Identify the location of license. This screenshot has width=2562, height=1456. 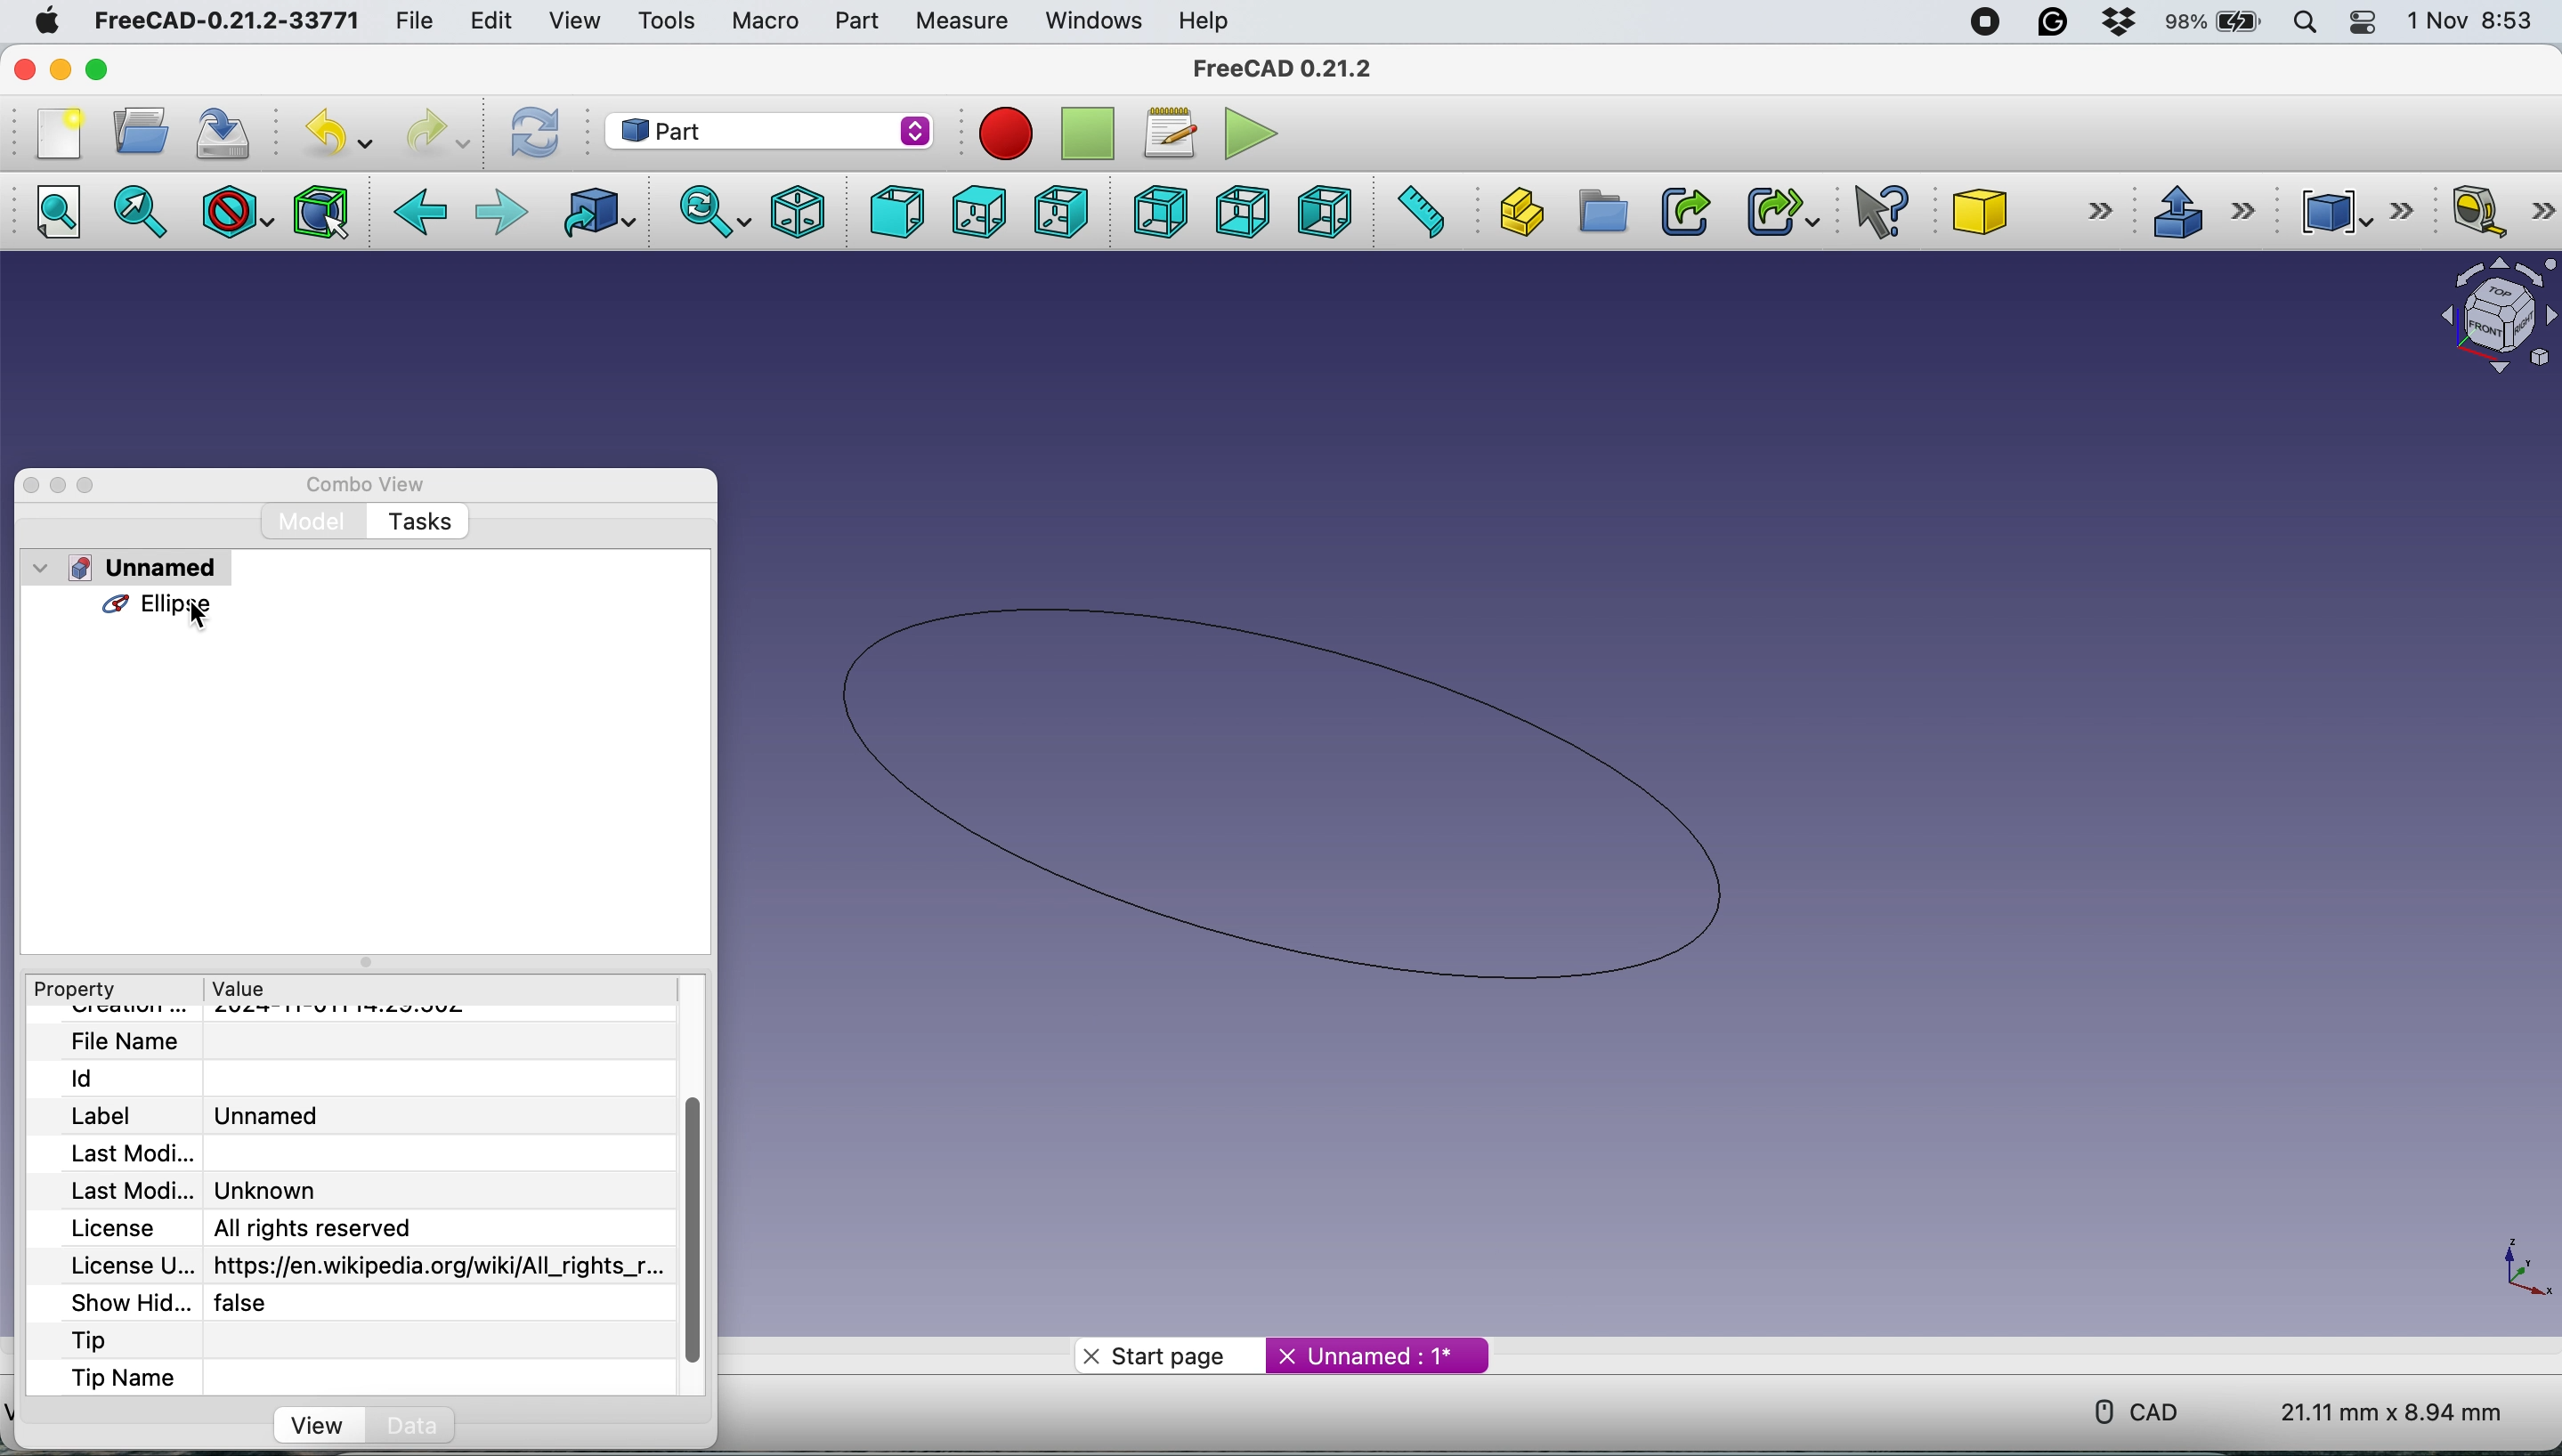
(254, 1224).